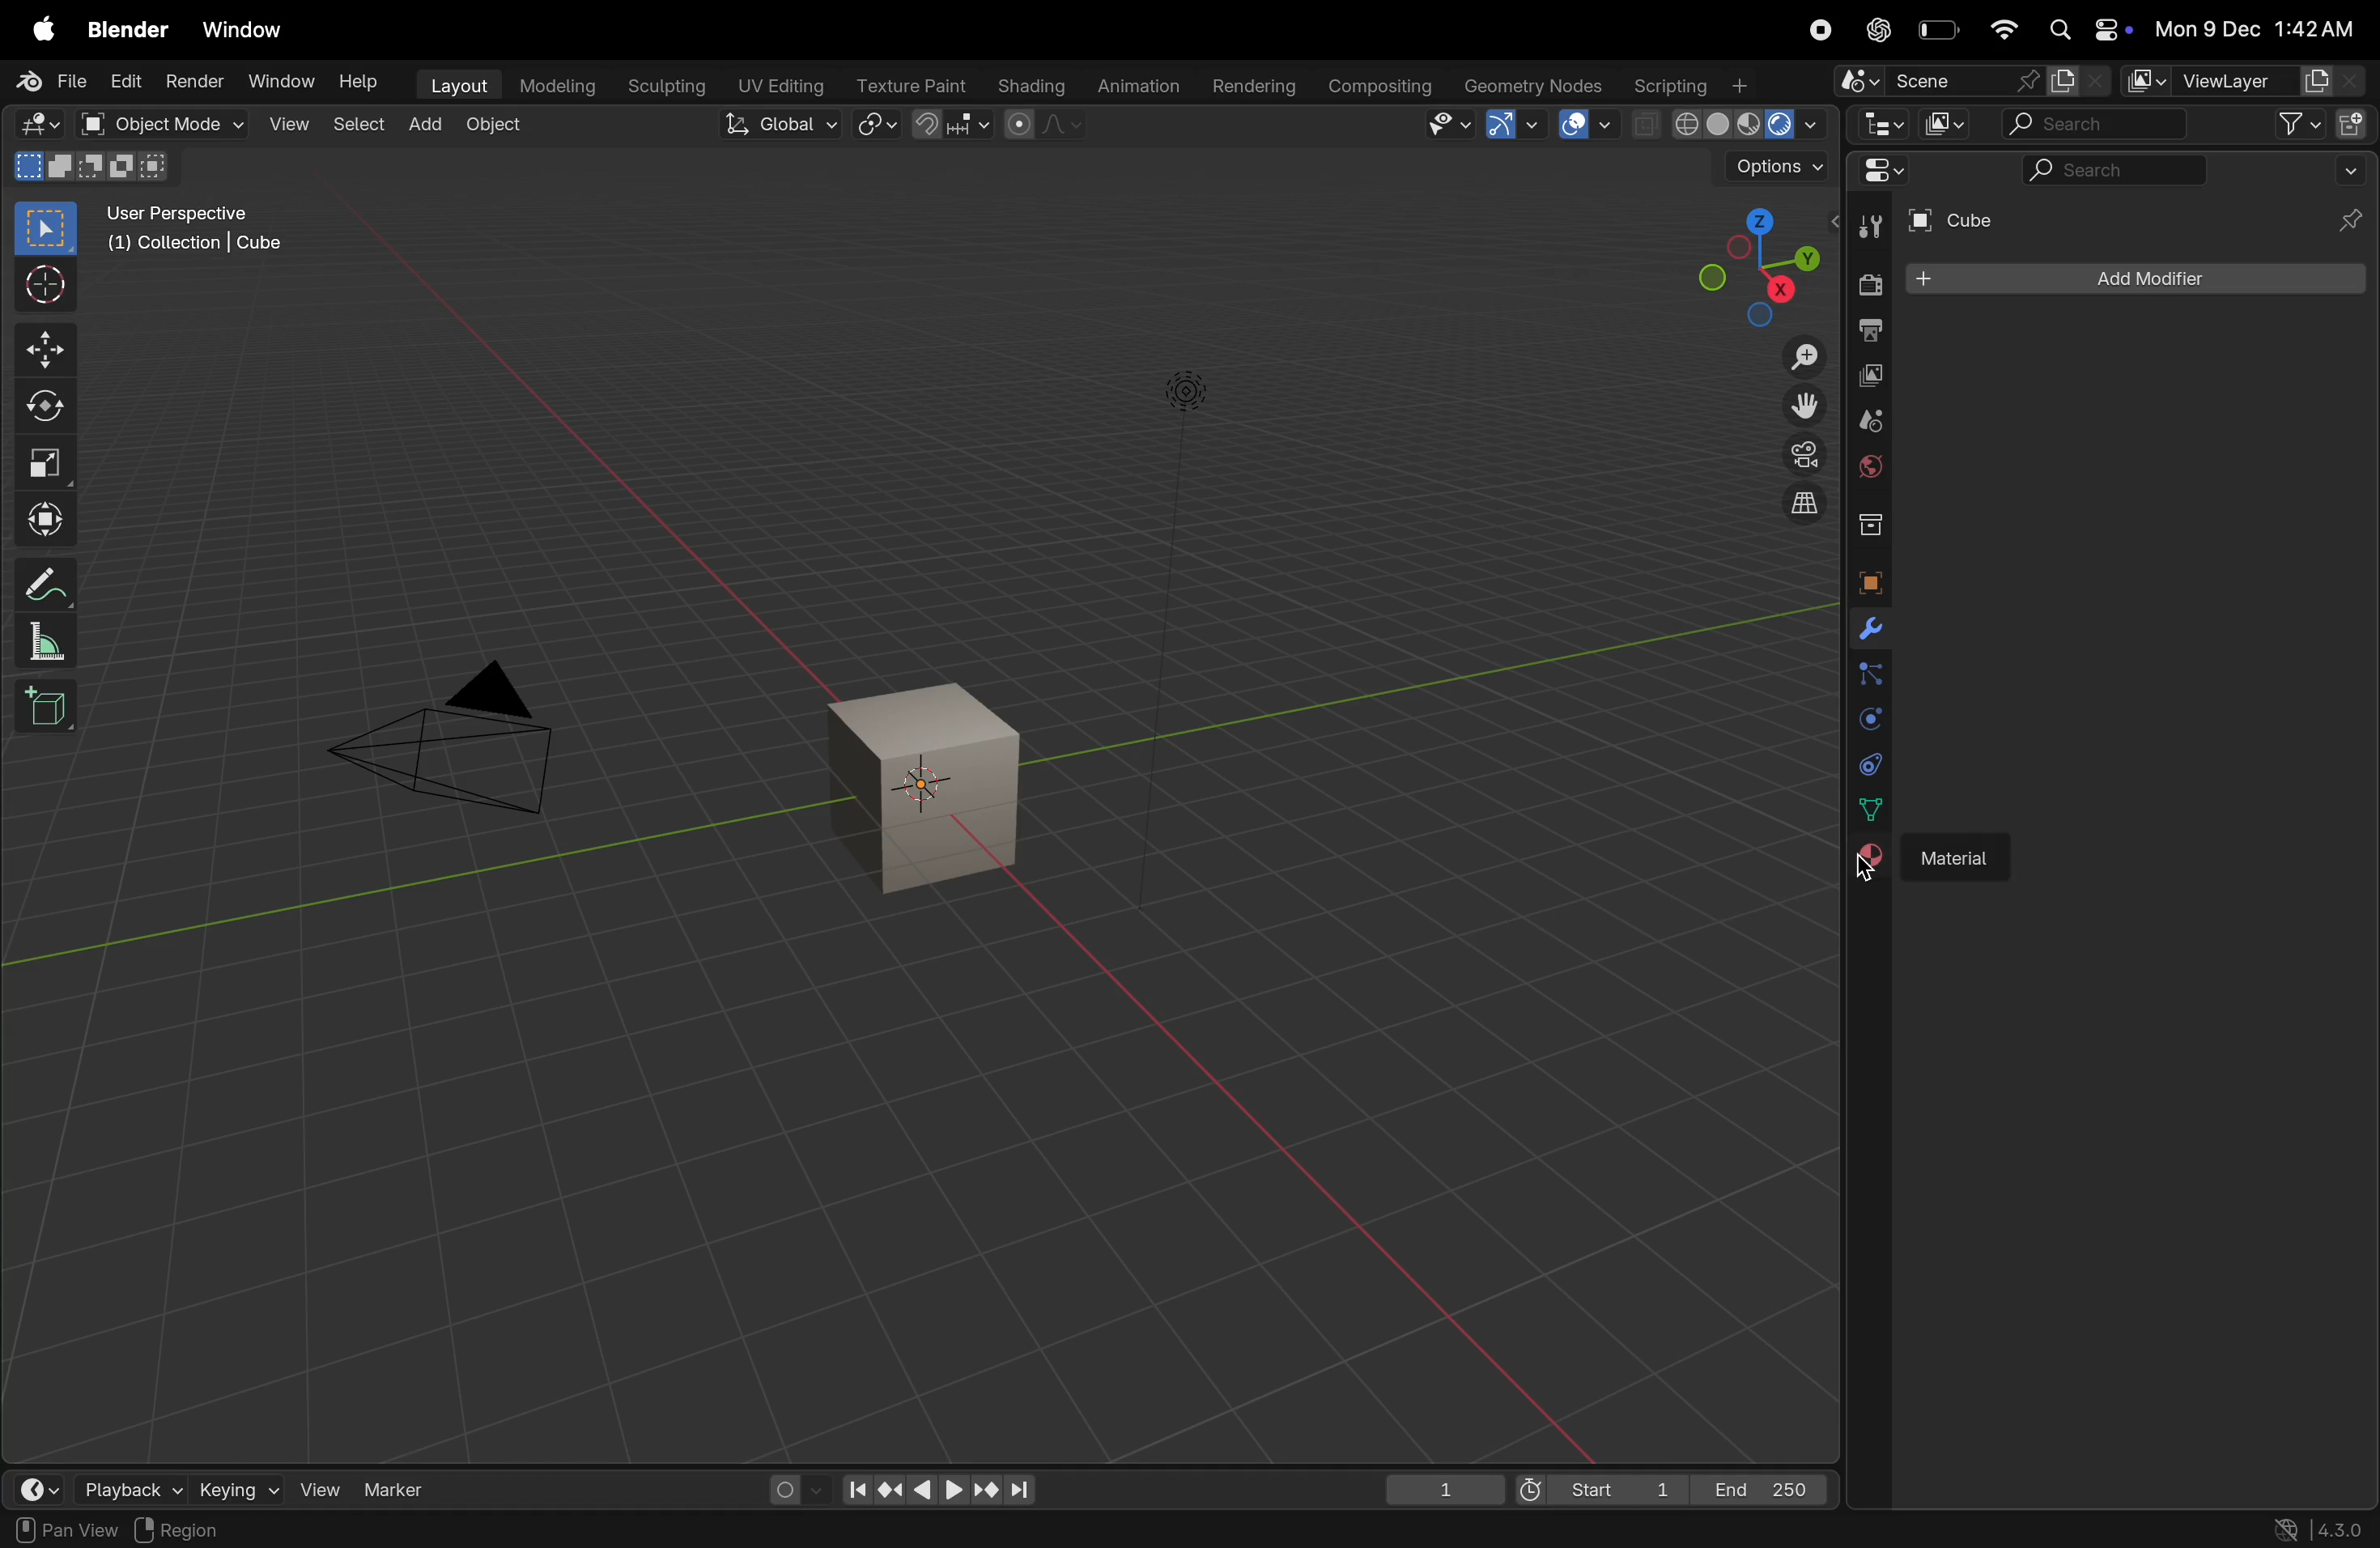  Describe the element at coordinates (42, 641) in the screenshot. I see `measure ` at that location.